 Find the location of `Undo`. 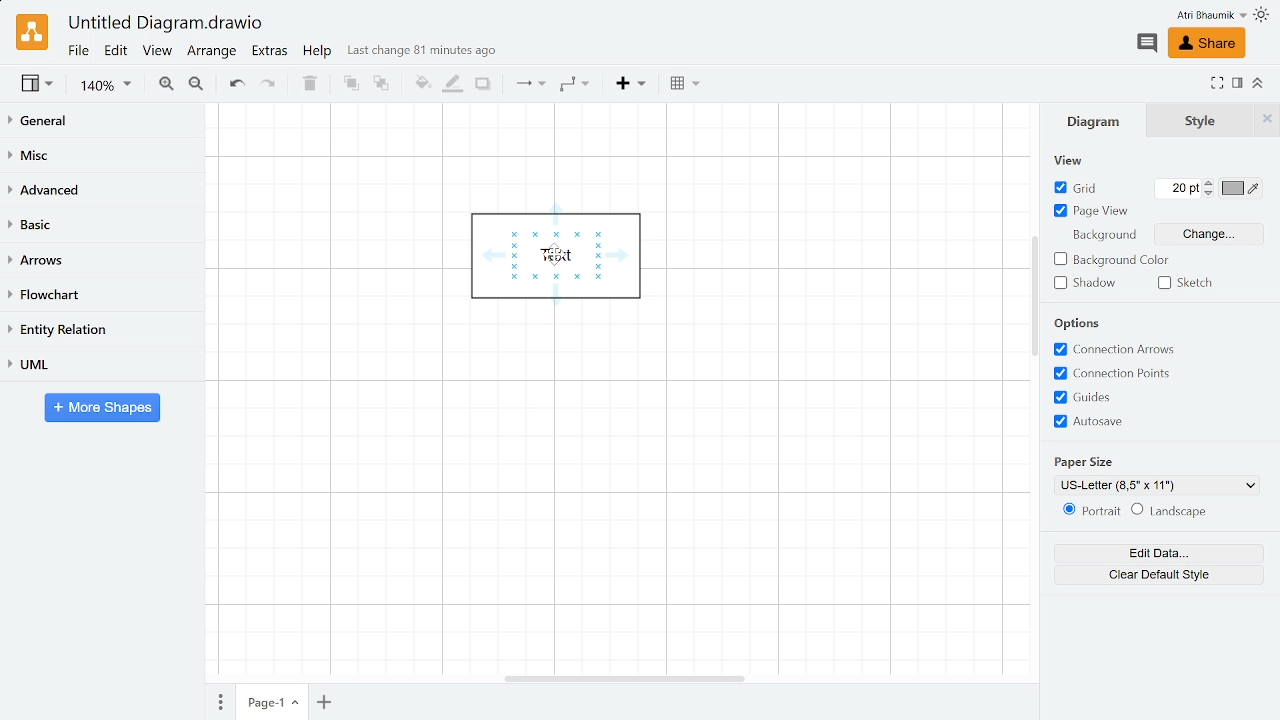

Undo is located at coordinates (238, 85).